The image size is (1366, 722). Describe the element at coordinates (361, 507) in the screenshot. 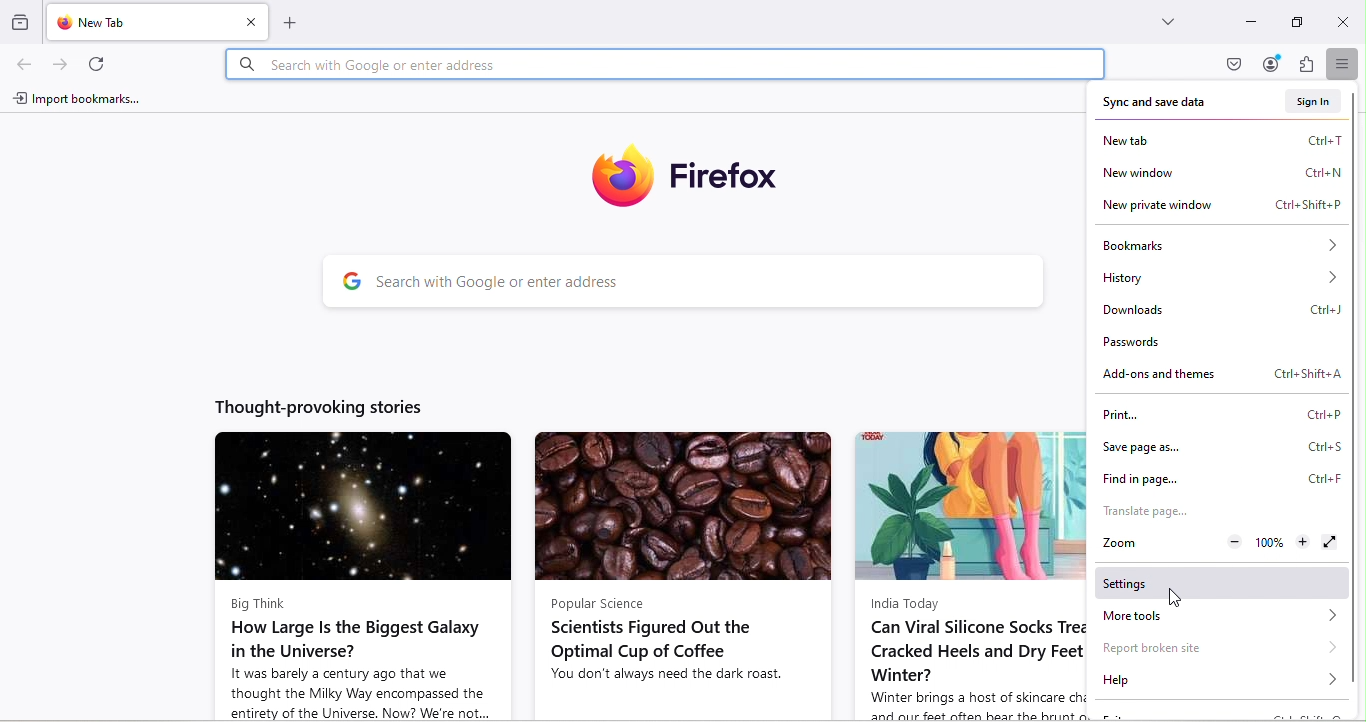

I see `Image` at that location.